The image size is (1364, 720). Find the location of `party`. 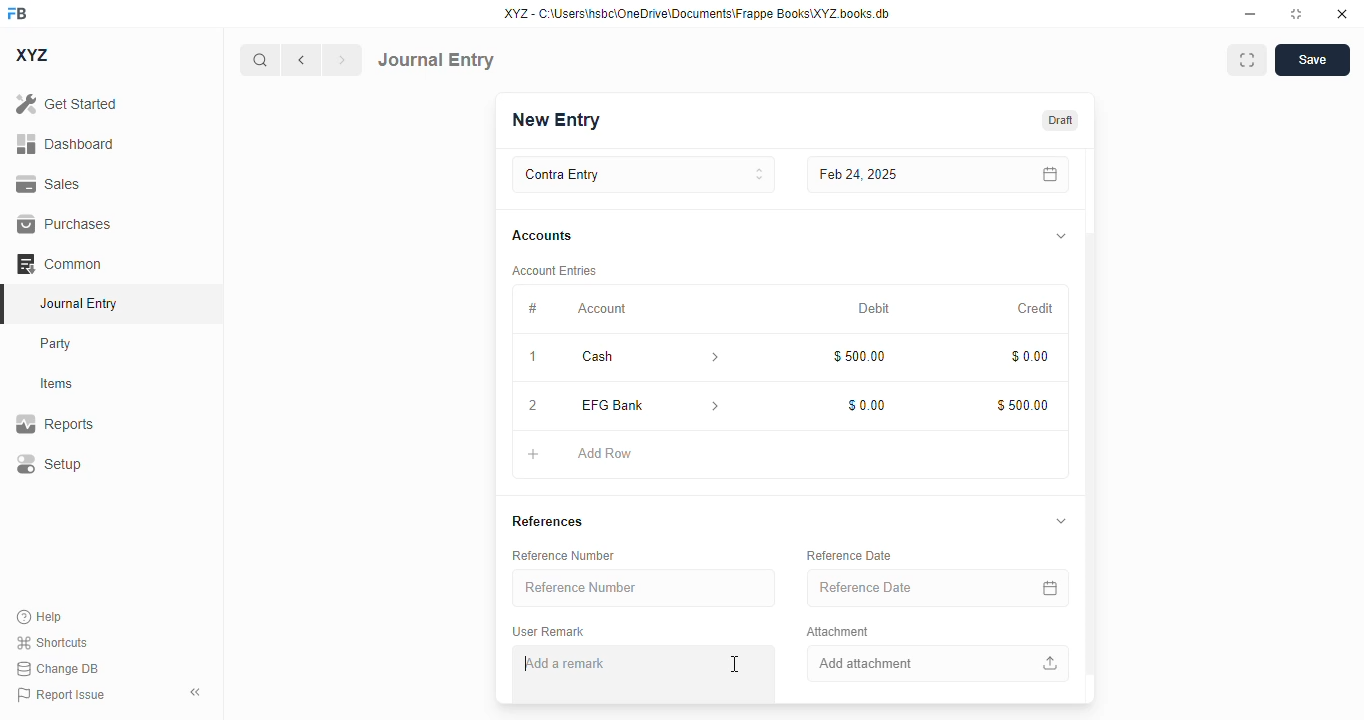

party is located at coordinates (58, 344).